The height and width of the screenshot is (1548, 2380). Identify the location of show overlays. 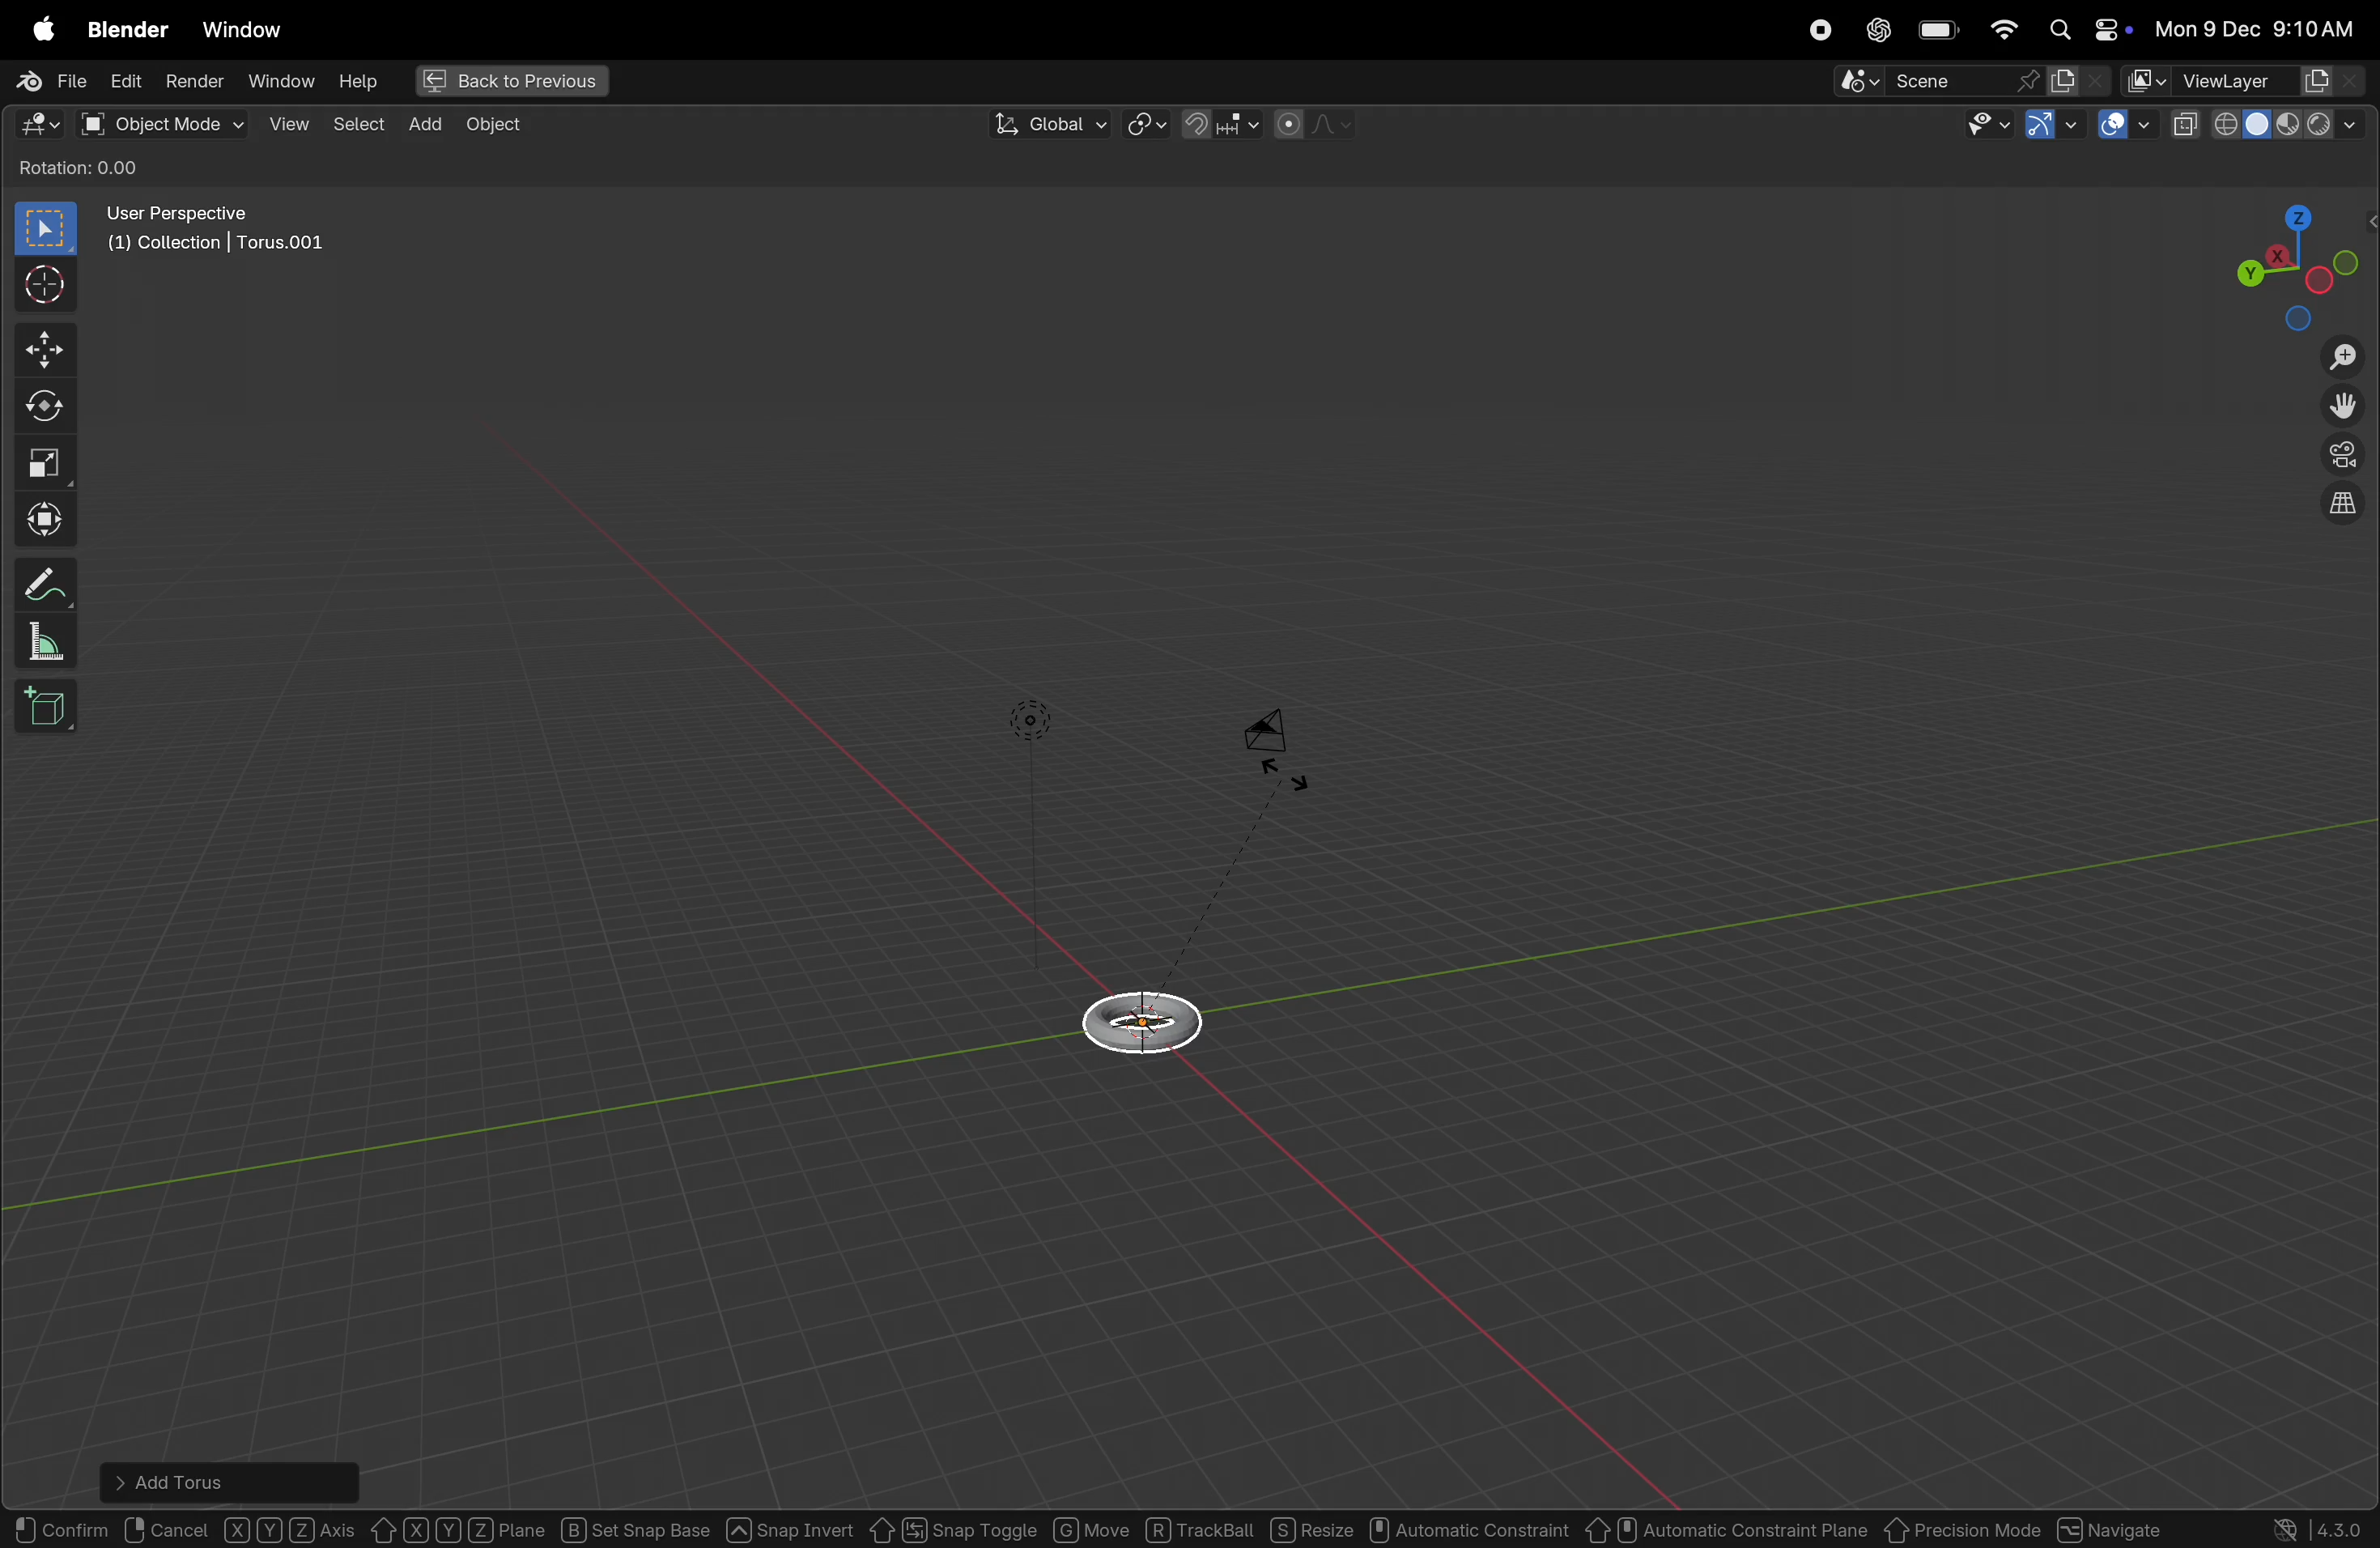
(2126, 126).